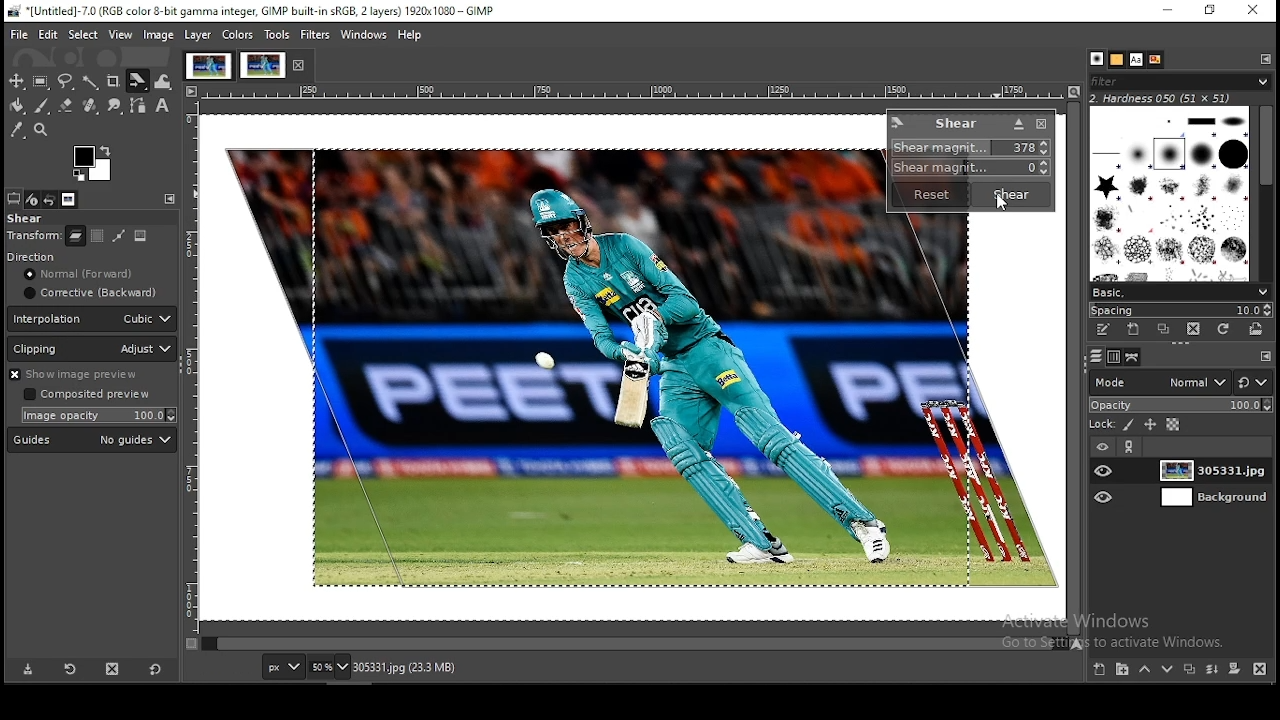 The image size is (1280, 720). Describe the element at coordinates (223, 666) in the screenshot. I see `576.0, 236.0` at that location.